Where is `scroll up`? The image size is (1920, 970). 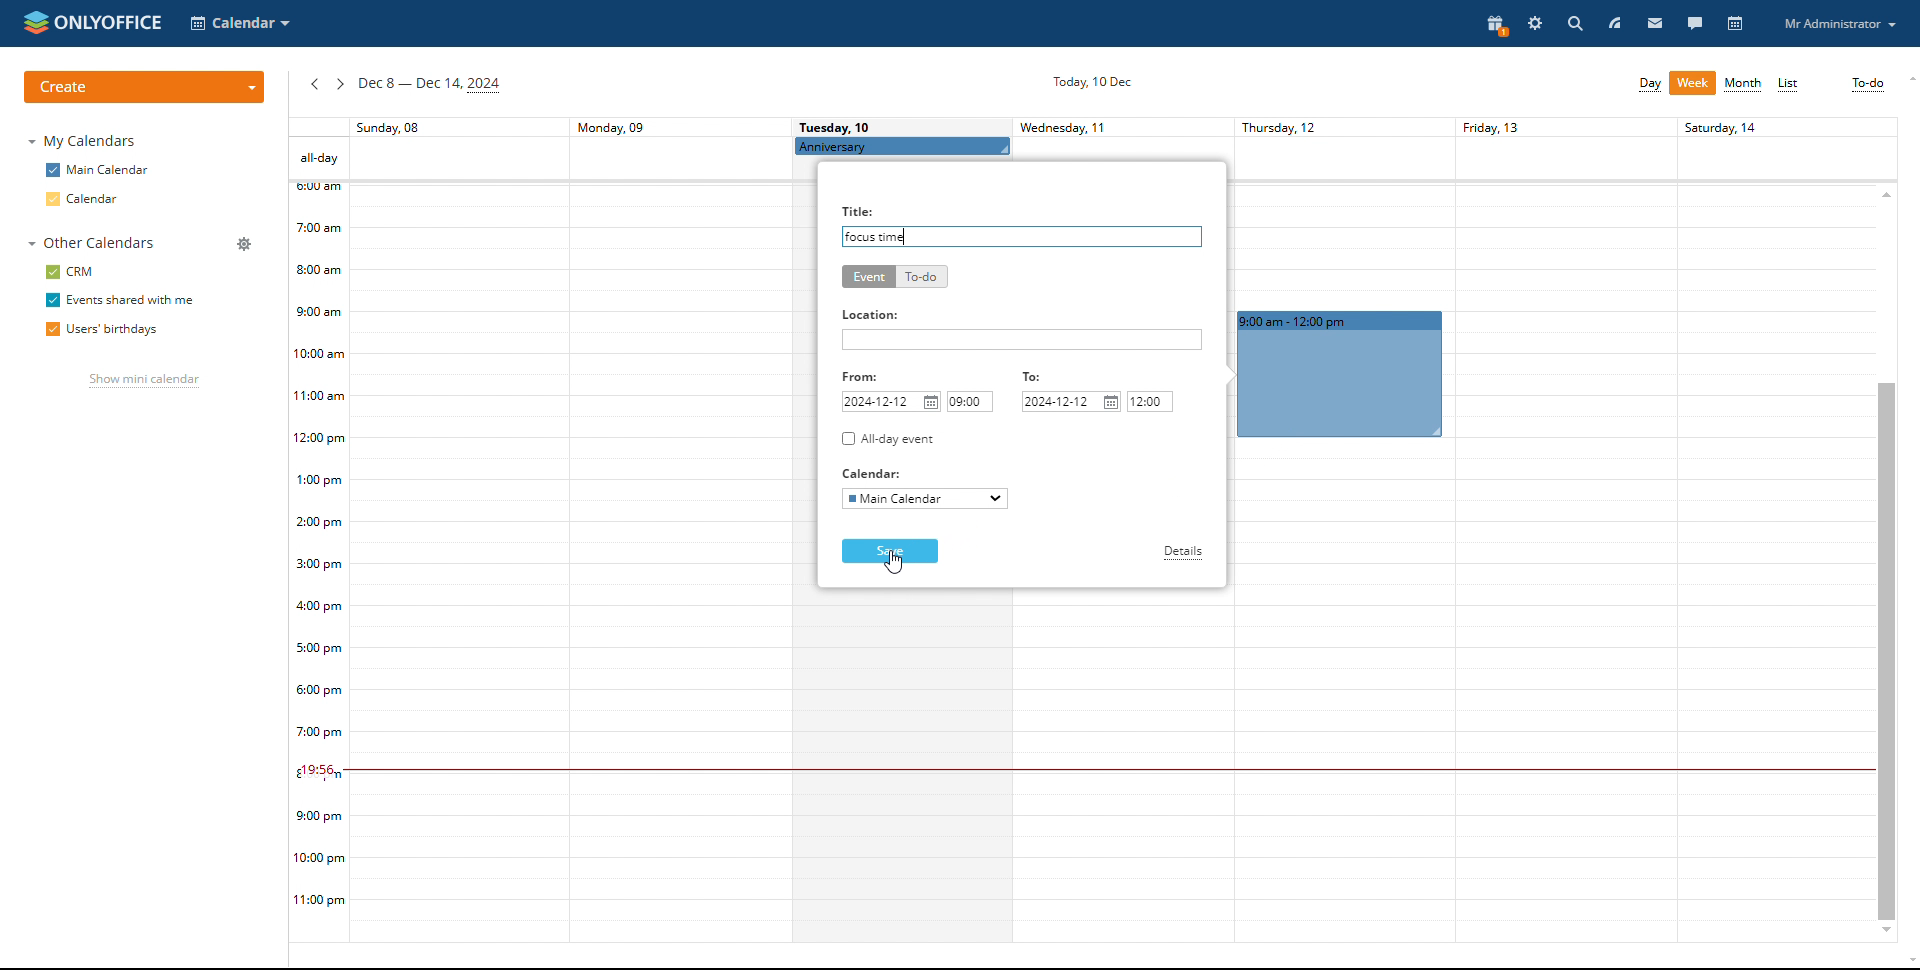
scroll up is located at coordinates (1886, 193).